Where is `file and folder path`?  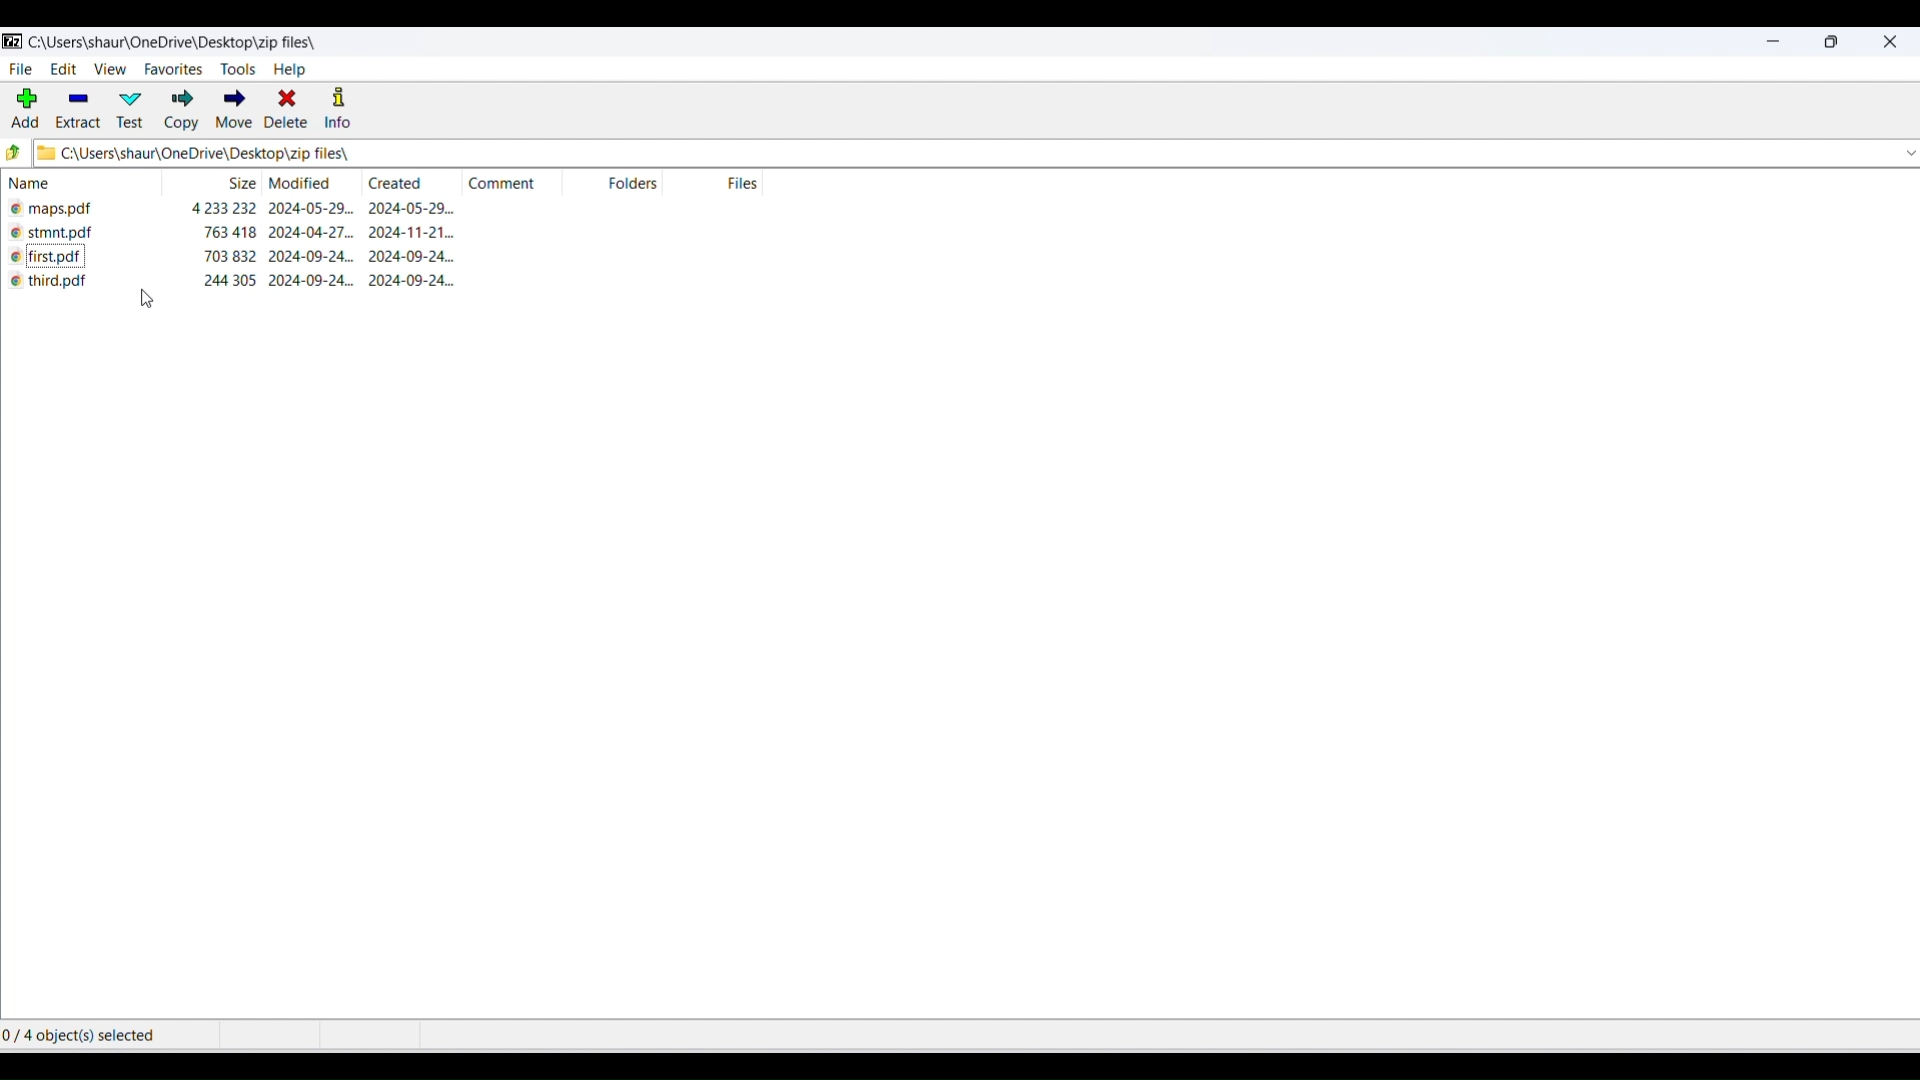 file and folder path is located at coordinates (961, 155).